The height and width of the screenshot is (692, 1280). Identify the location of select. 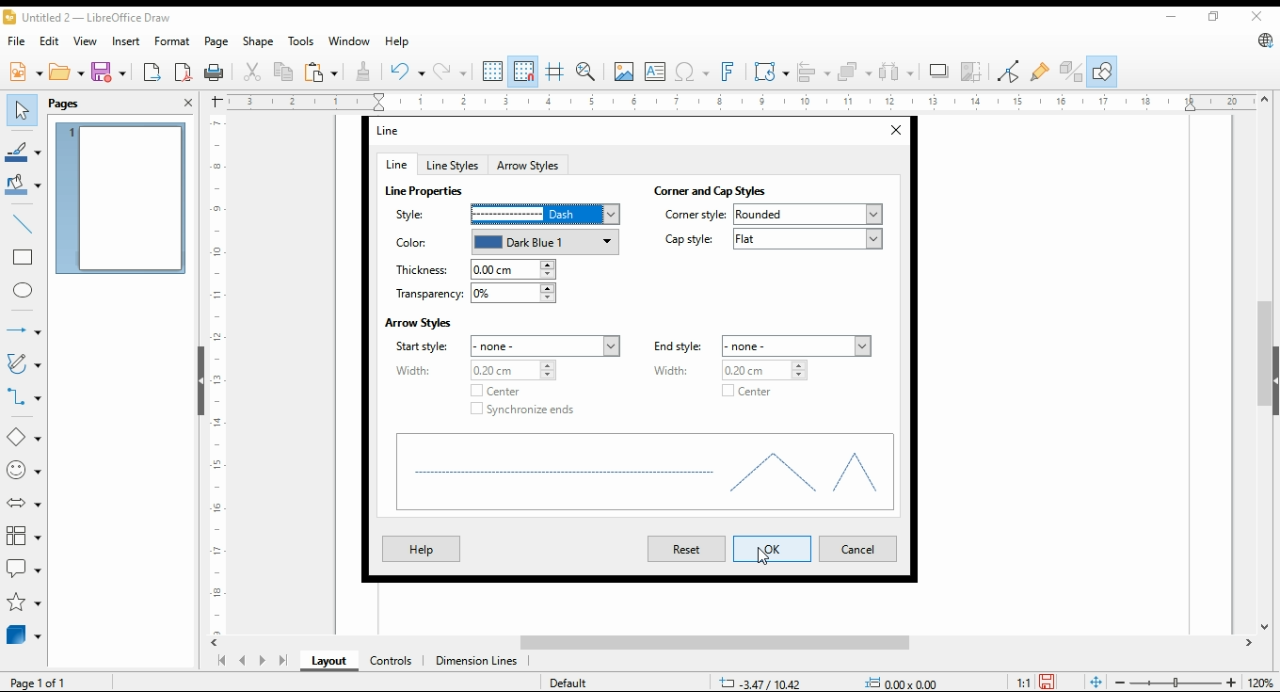
(22, 110).